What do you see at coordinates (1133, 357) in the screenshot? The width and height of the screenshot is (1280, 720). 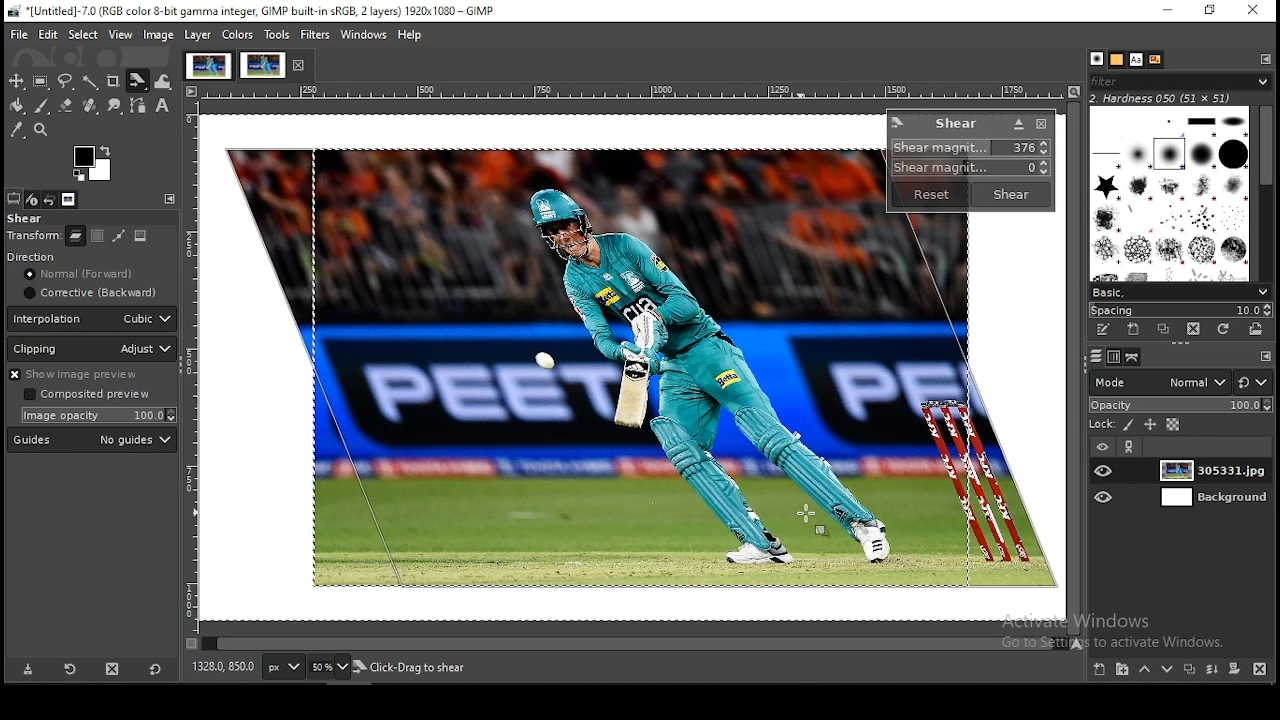 I see `layers` at bounding box center [1133, 357].